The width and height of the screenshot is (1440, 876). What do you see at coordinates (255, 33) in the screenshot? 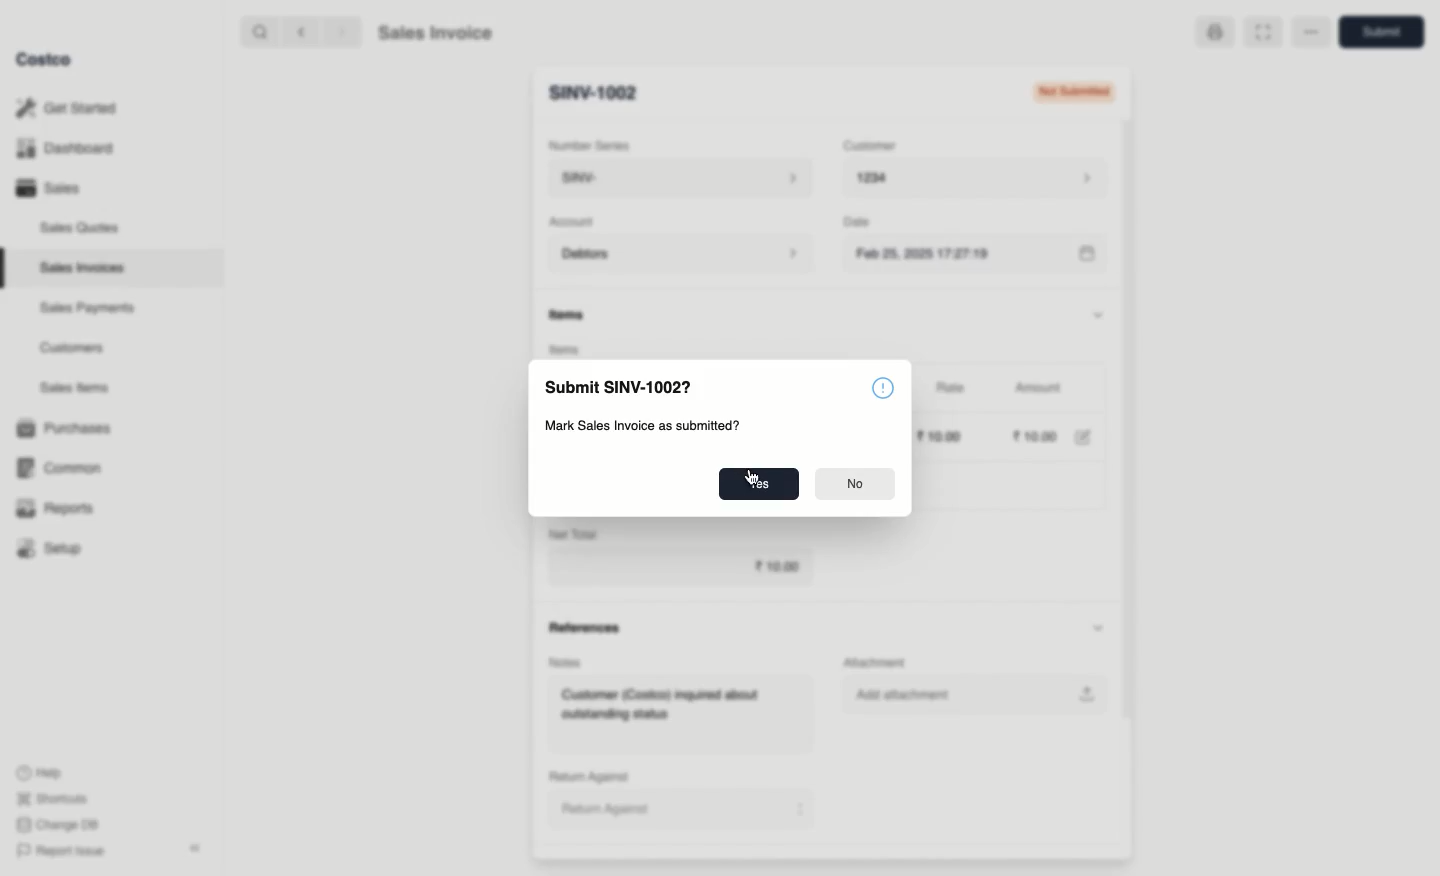
I see `Search` at bounding box center [255, 33].